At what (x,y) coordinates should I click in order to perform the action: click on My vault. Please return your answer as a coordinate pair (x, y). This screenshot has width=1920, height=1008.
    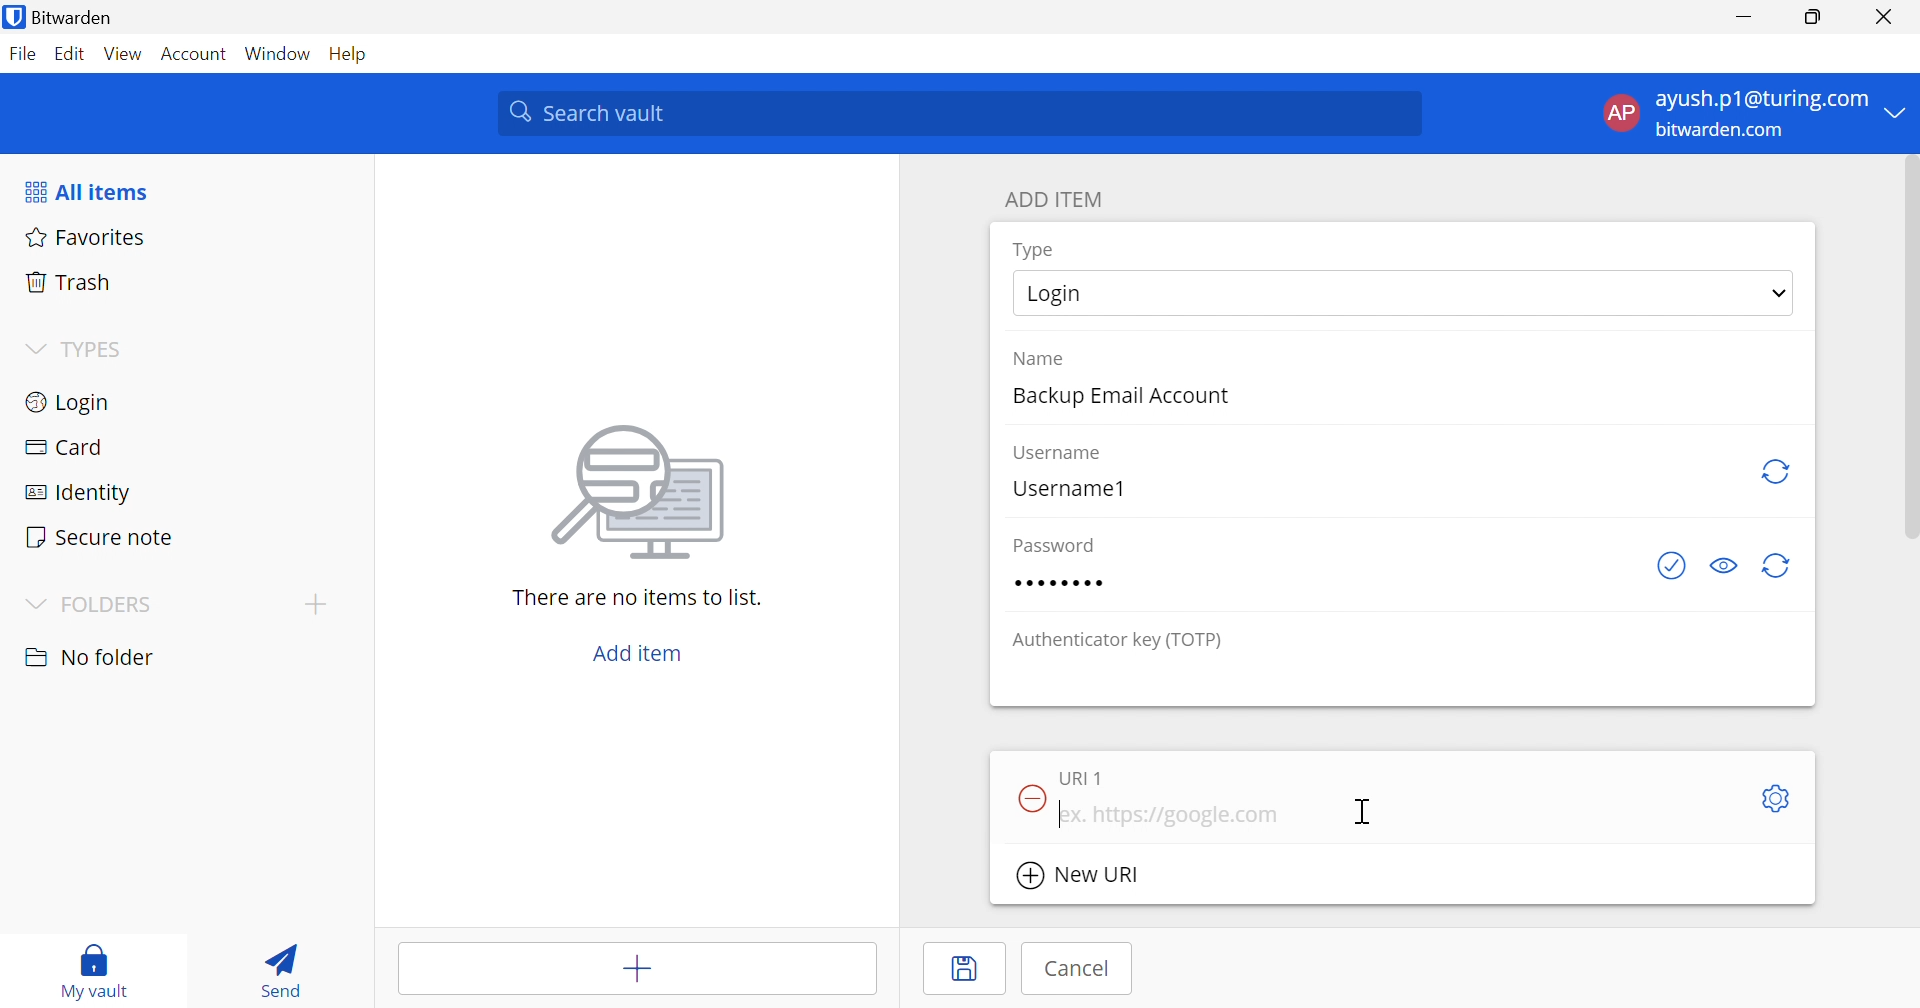
    Looking at the image, I should click on (94, 972).